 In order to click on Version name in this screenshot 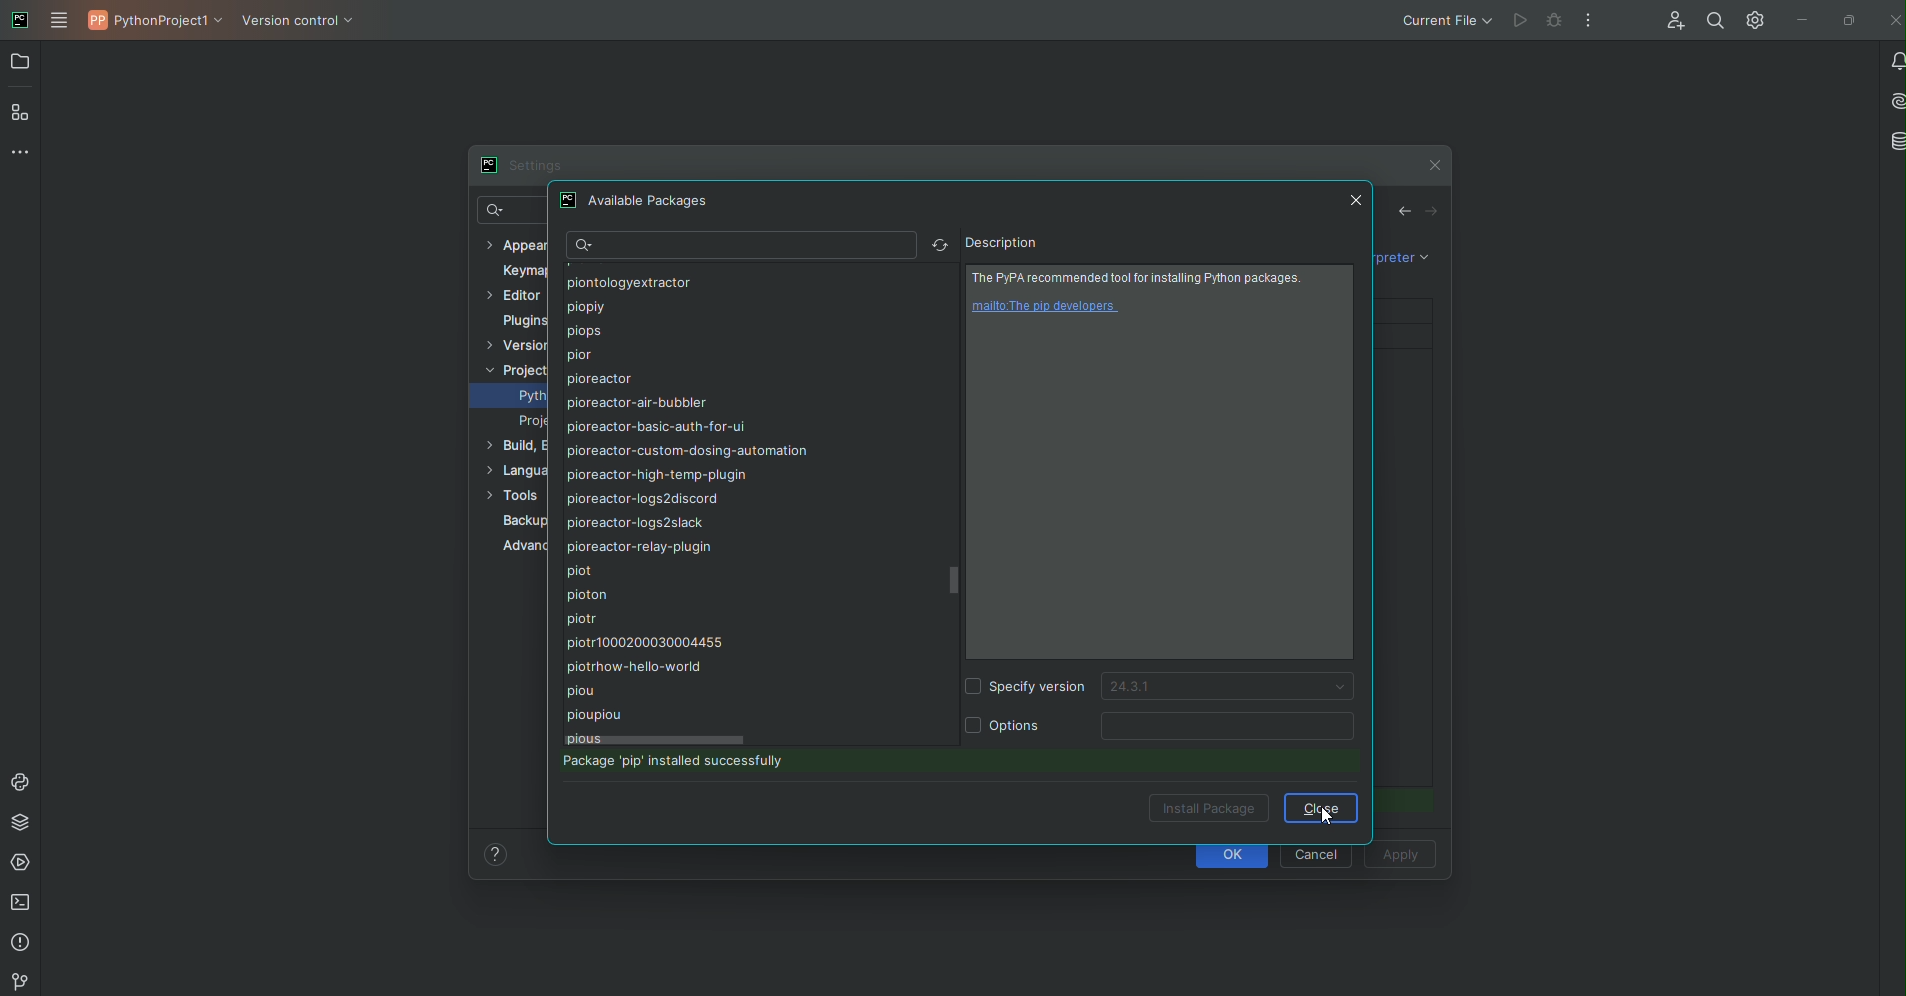, I will do `click(1233, 689)`.